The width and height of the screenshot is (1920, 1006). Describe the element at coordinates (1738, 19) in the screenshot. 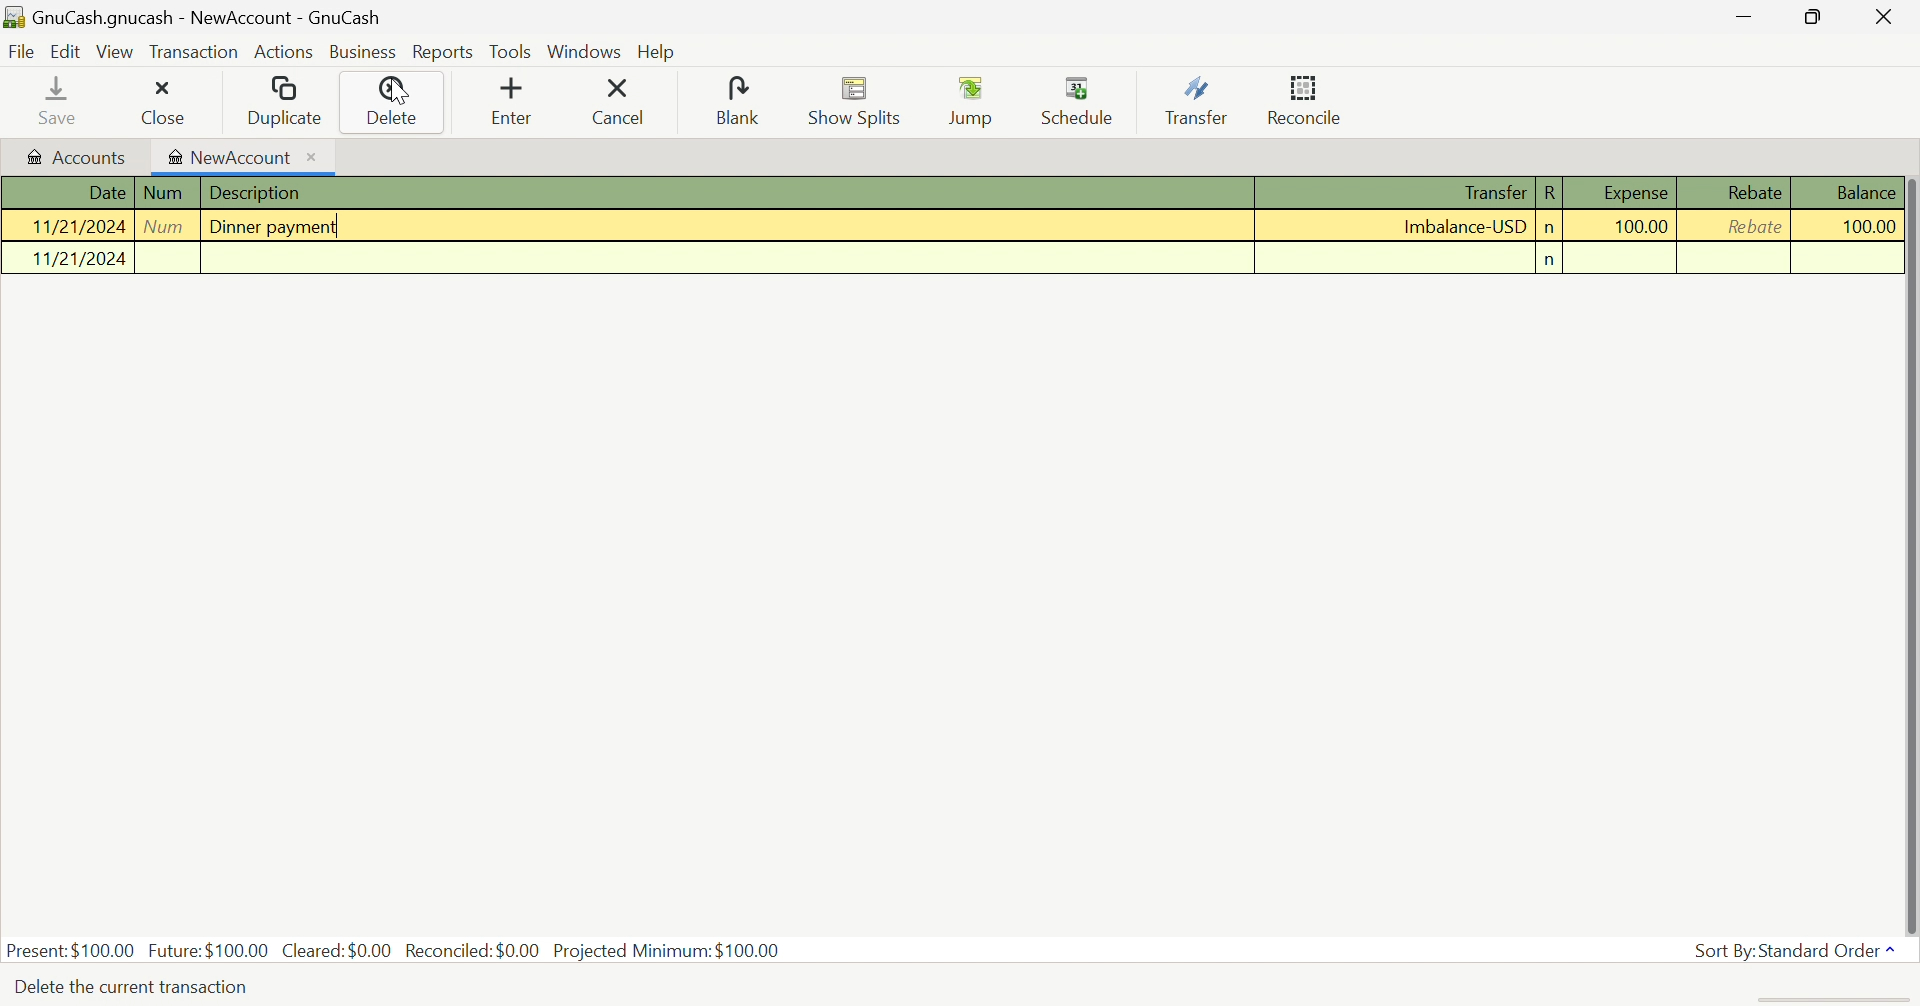

I see `Minimize` at that location.